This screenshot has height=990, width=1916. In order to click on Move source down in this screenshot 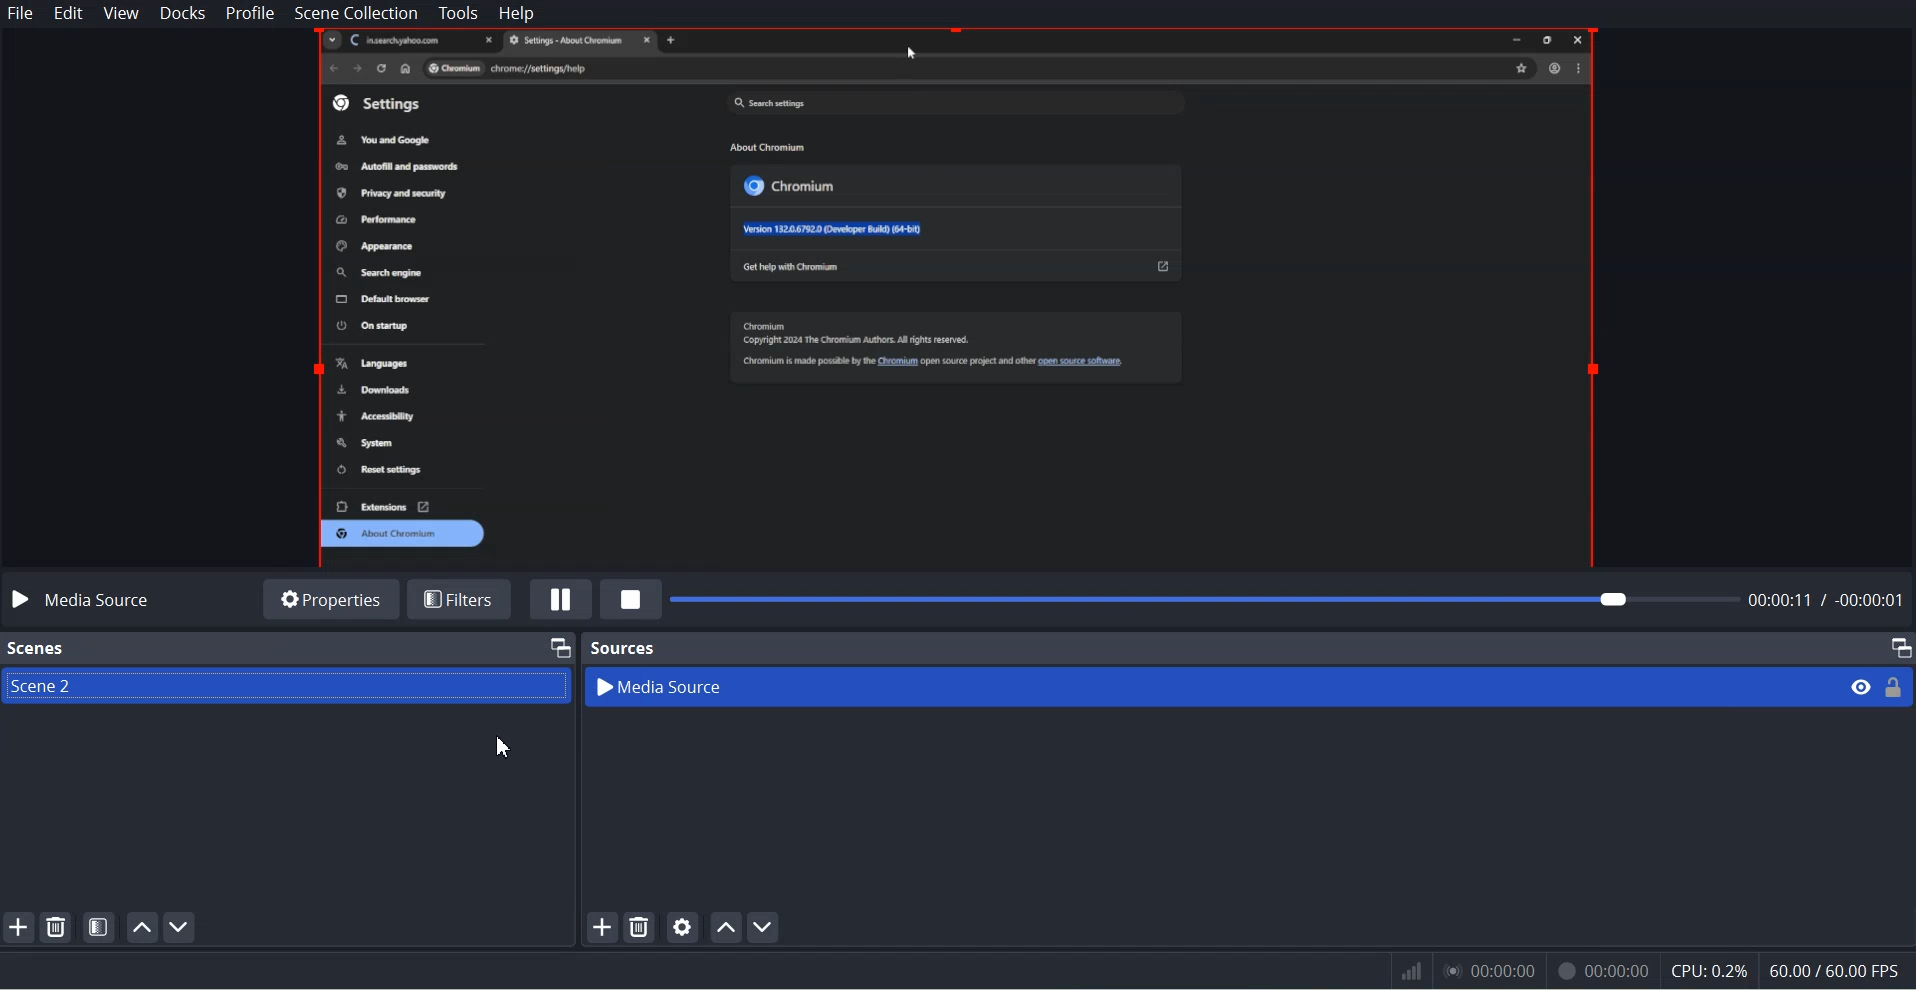, I will do `click(764, 927)`.